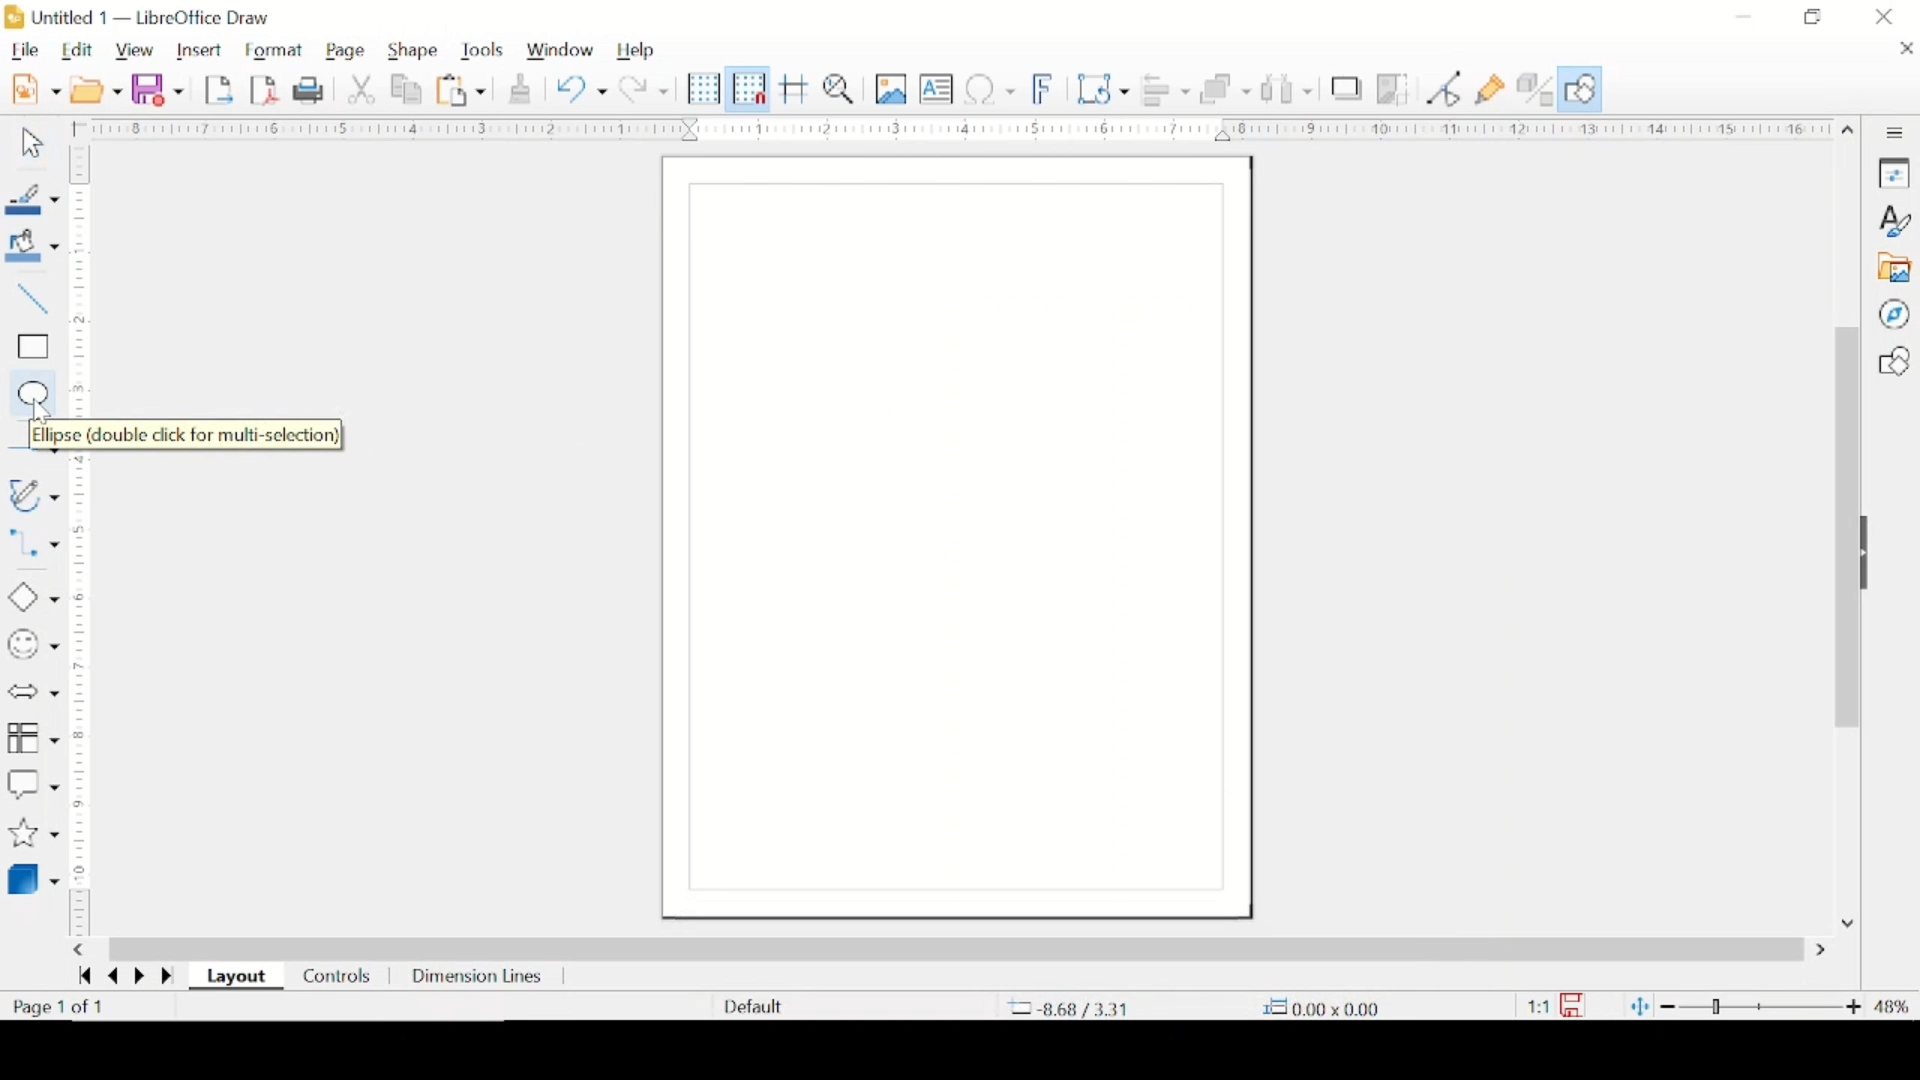  Describe the element at coordinates (1583, 89) in the screenshot. I see `show draw functions` at that location.